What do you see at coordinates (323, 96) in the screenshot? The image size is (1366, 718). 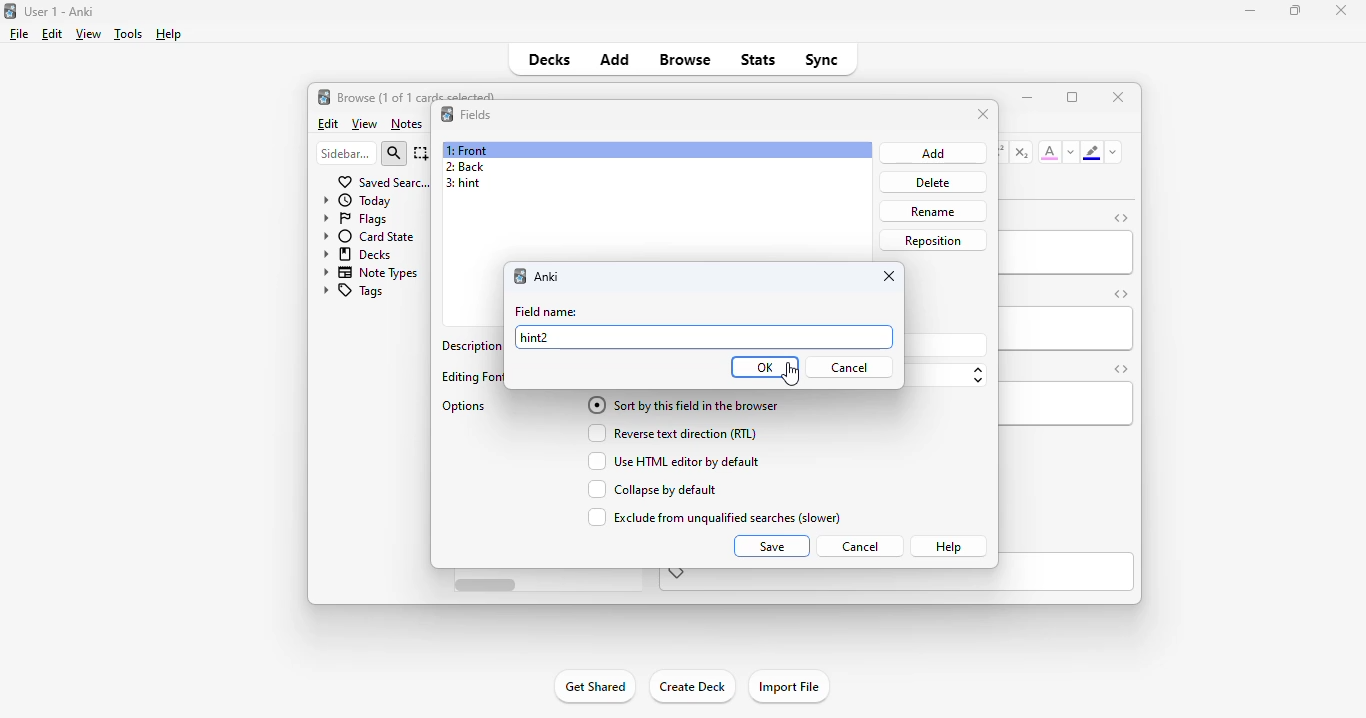 I see `logo` at bounding box center [323, 96].